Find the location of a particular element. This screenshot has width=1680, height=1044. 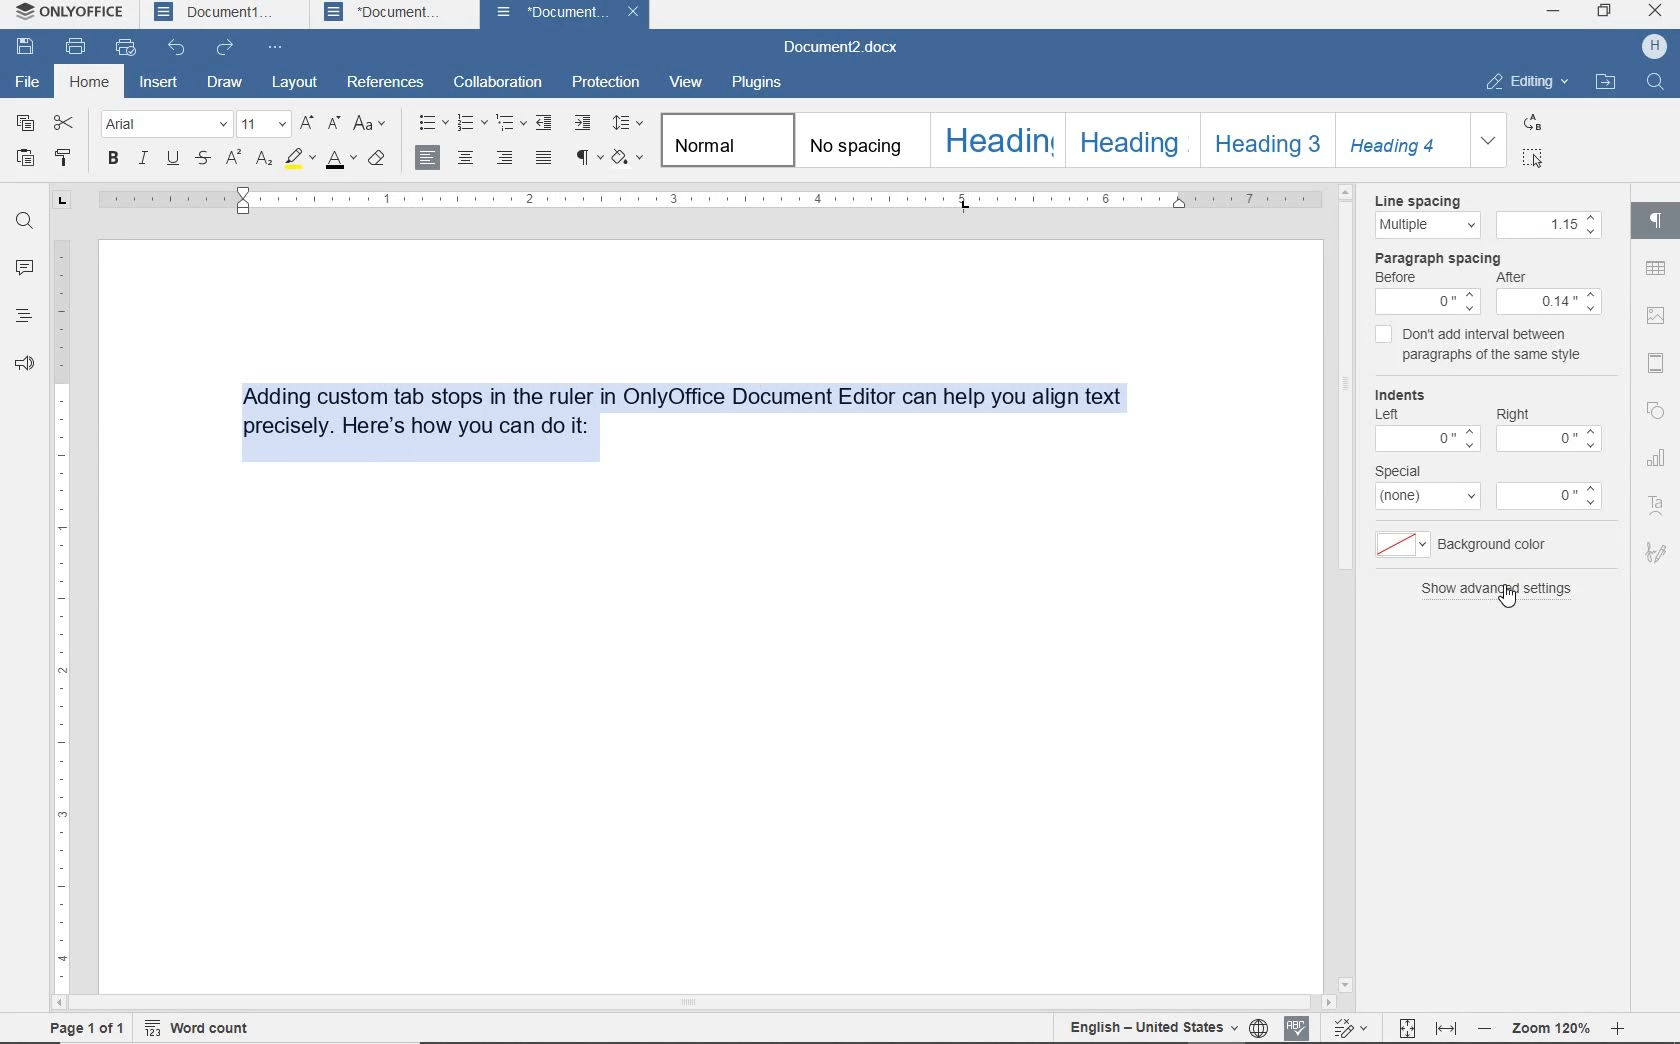

zoom out is located at coordinates (1486, 1030).